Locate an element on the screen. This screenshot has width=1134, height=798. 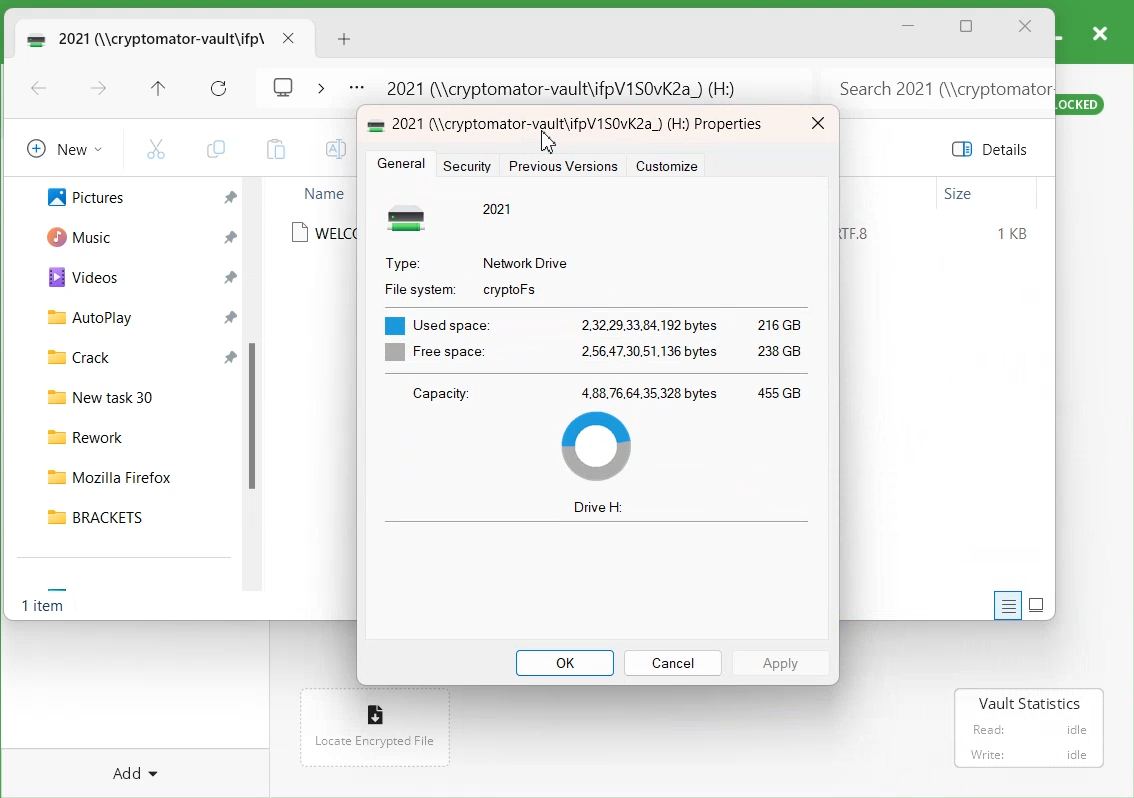
Security is located at coordinates (470, 165).